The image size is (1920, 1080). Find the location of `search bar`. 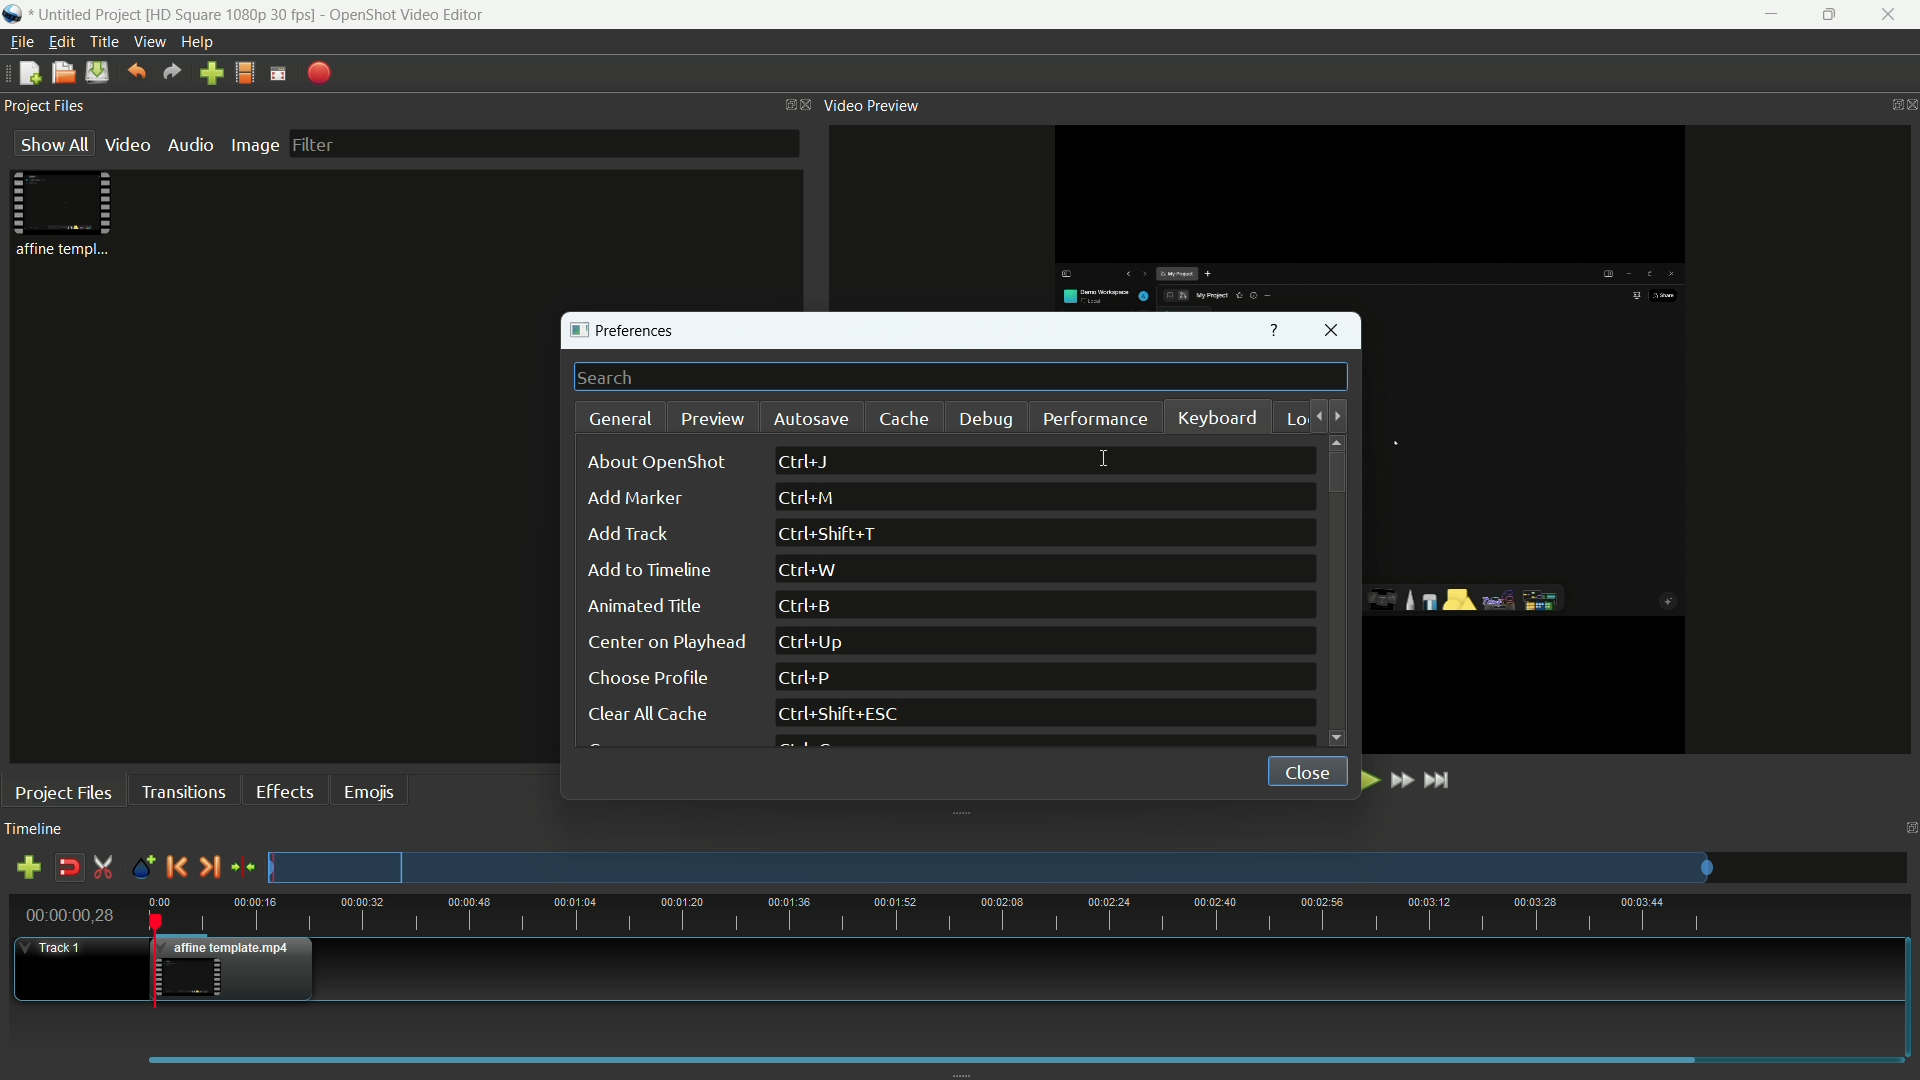

search bar is located at coordinates (961, 378).